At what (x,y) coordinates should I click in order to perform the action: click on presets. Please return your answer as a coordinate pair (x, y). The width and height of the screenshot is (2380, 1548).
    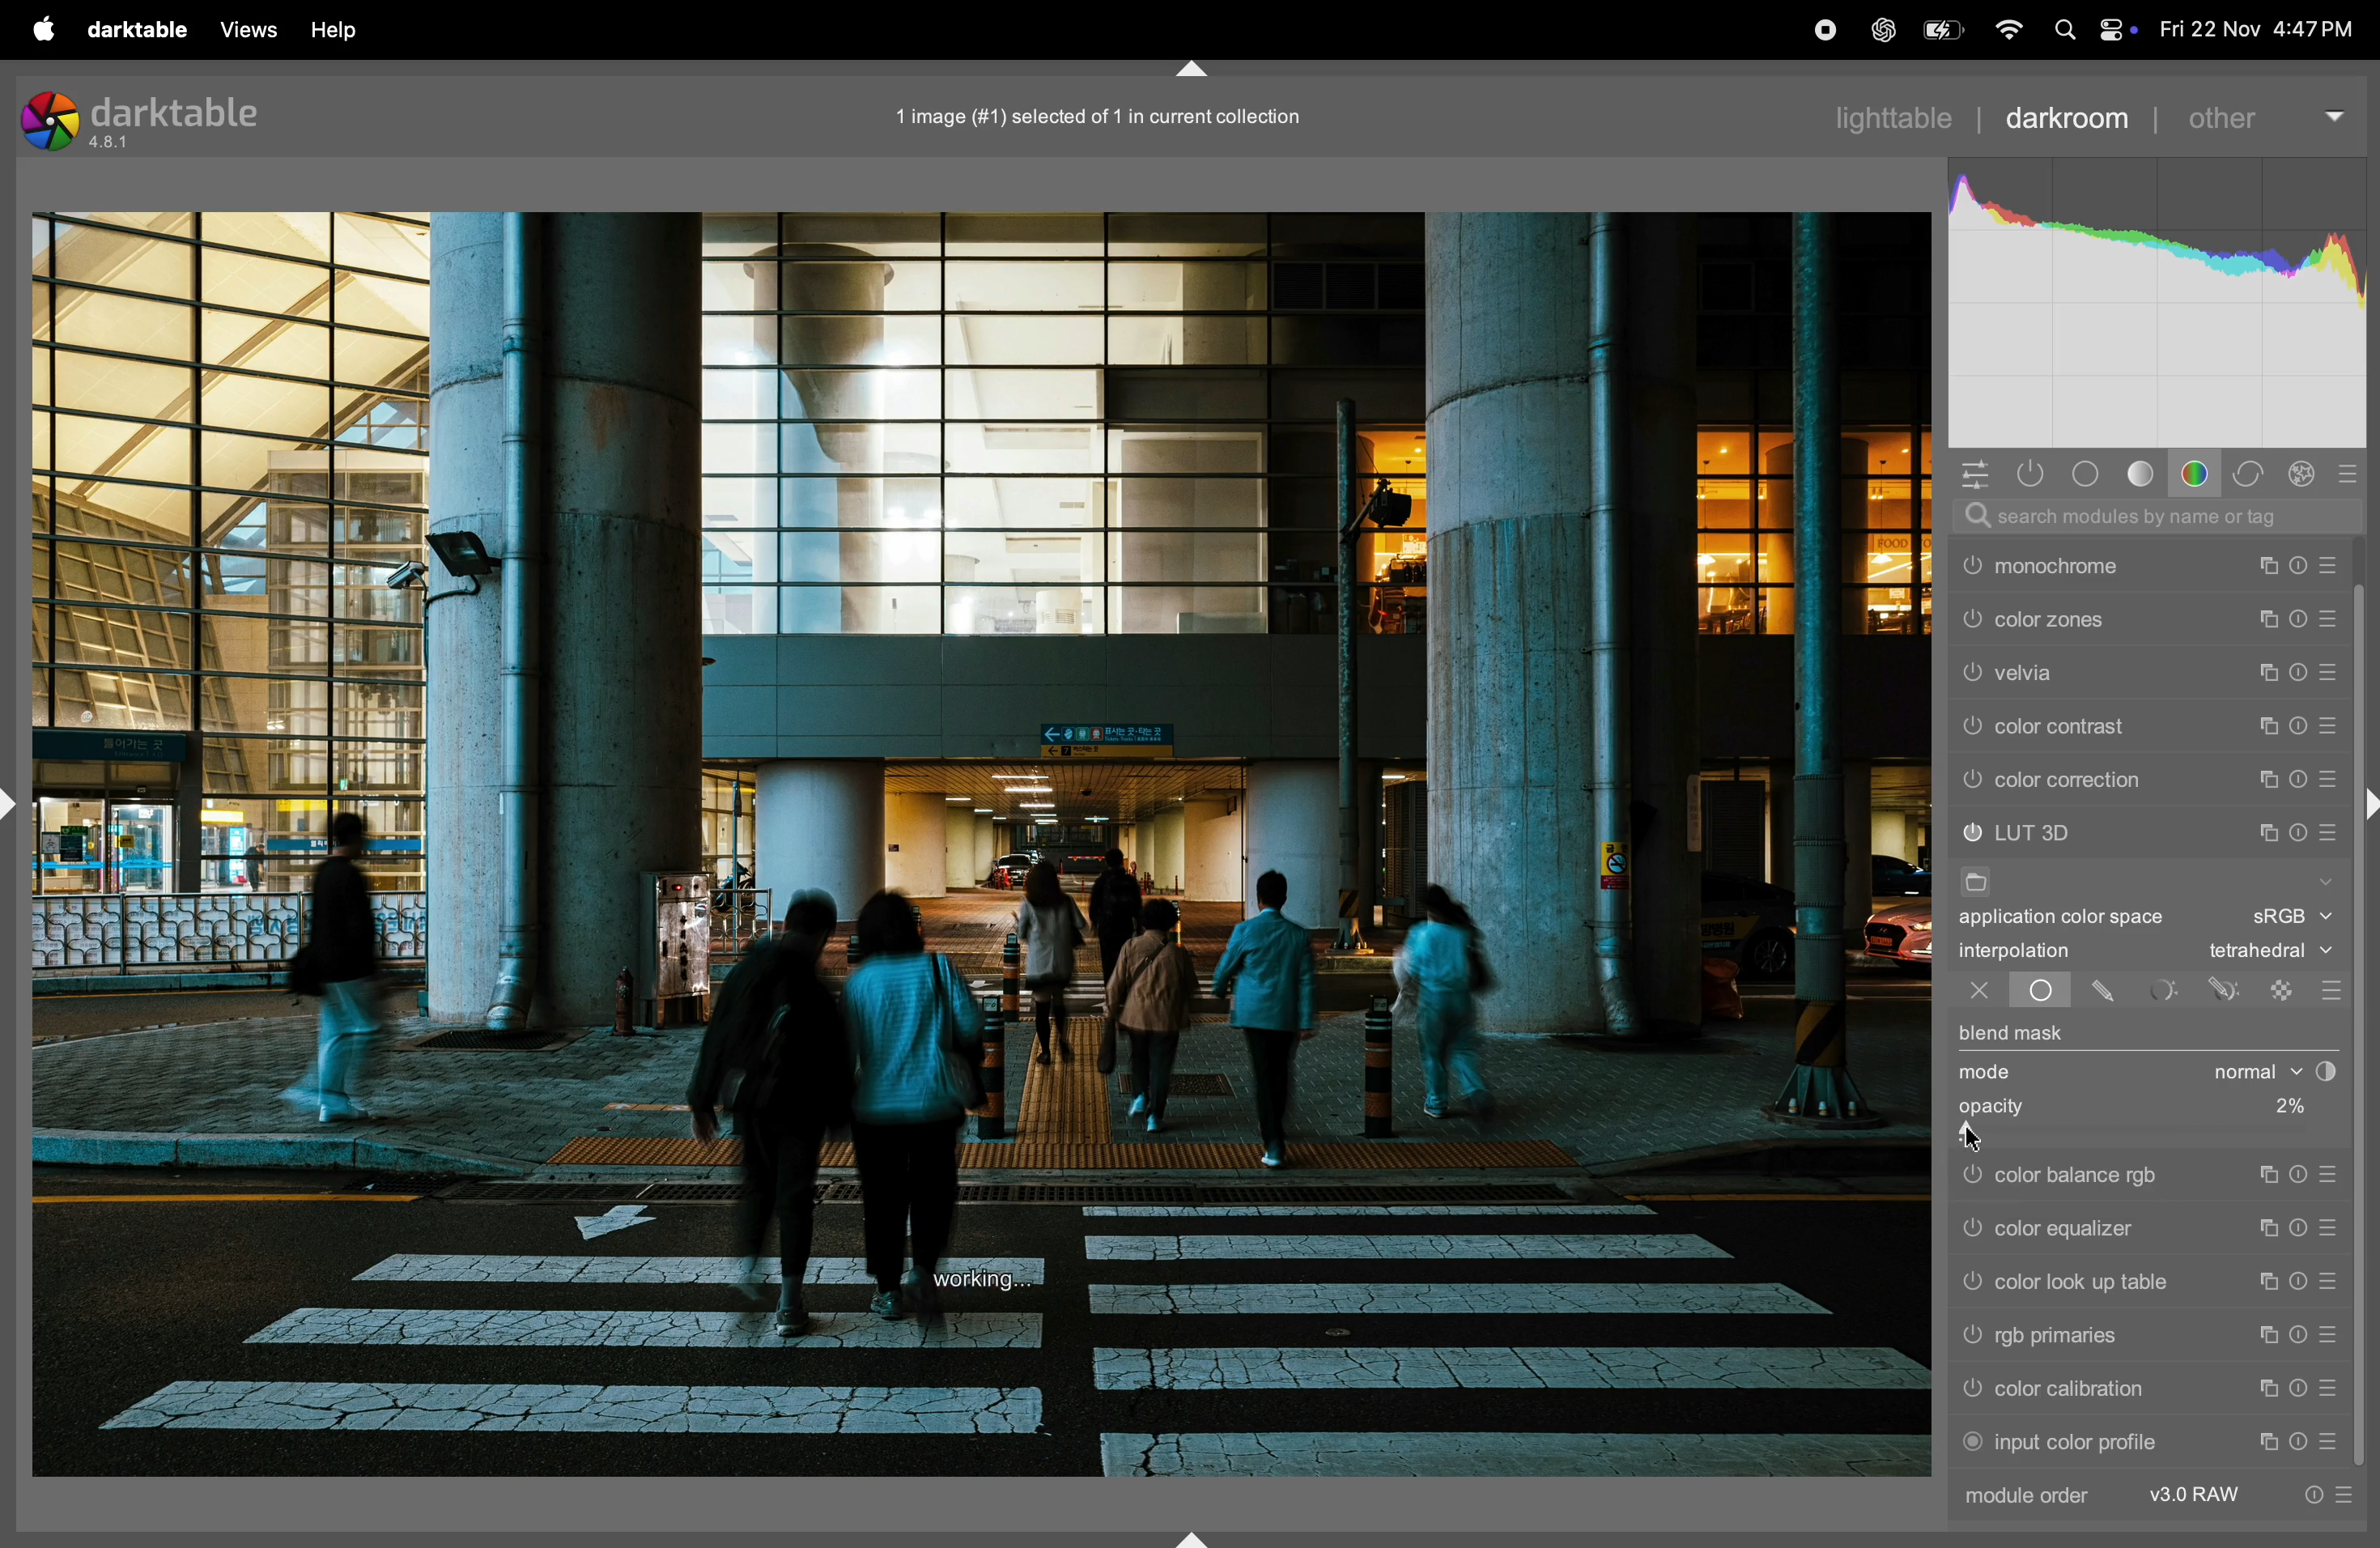
    Looking at the image, I should click on (2336, 826).